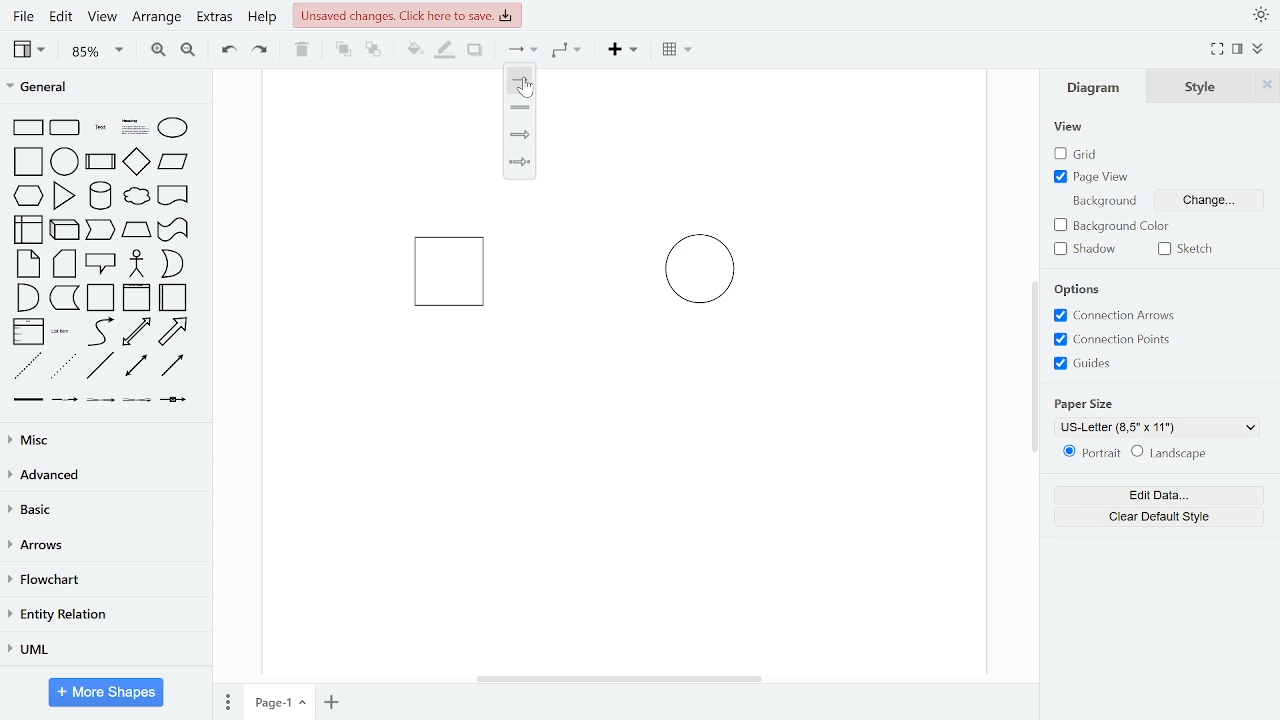 The height and width of the screenshot is (720, 1280). Describe the element at coordinates (107, 694) in the screenshot. I see `more shapes` at that location.